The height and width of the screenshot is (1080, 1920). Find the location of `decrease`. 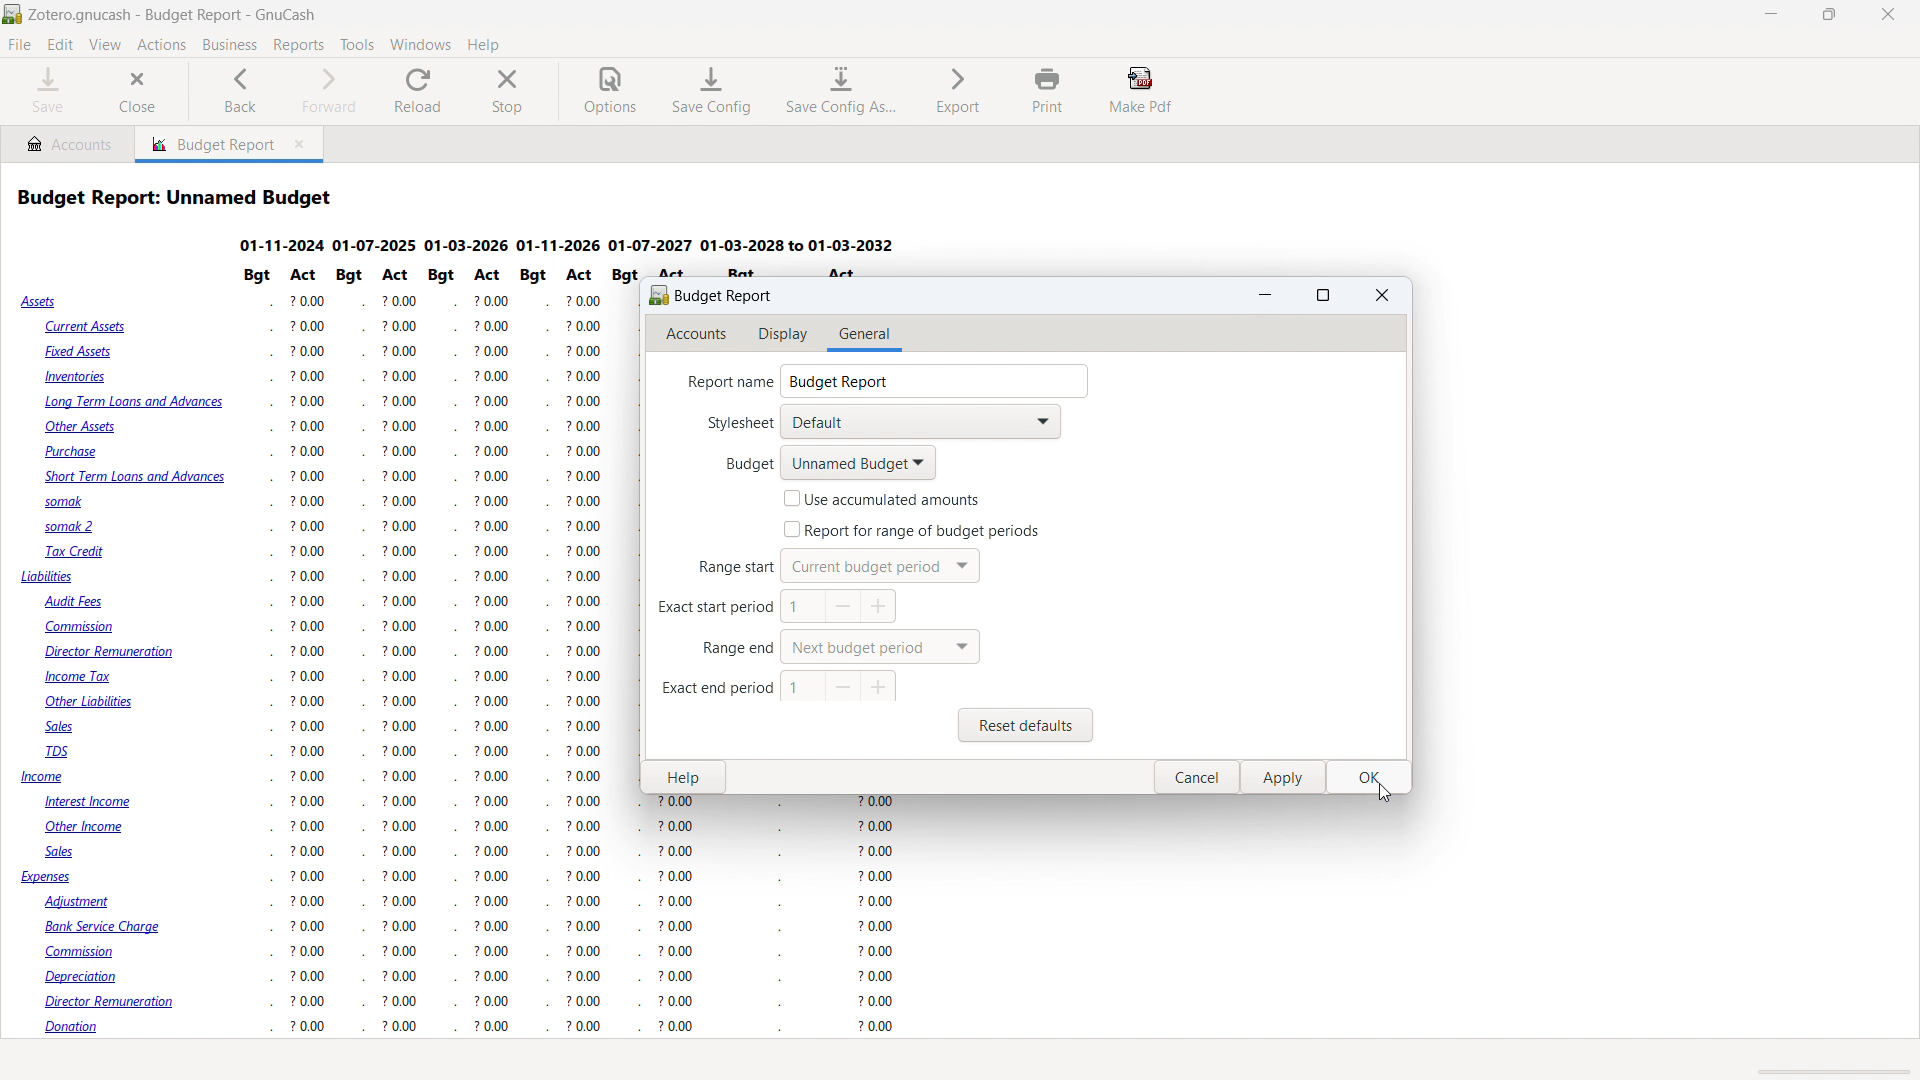

decrease is located at coordinates (845, 606).